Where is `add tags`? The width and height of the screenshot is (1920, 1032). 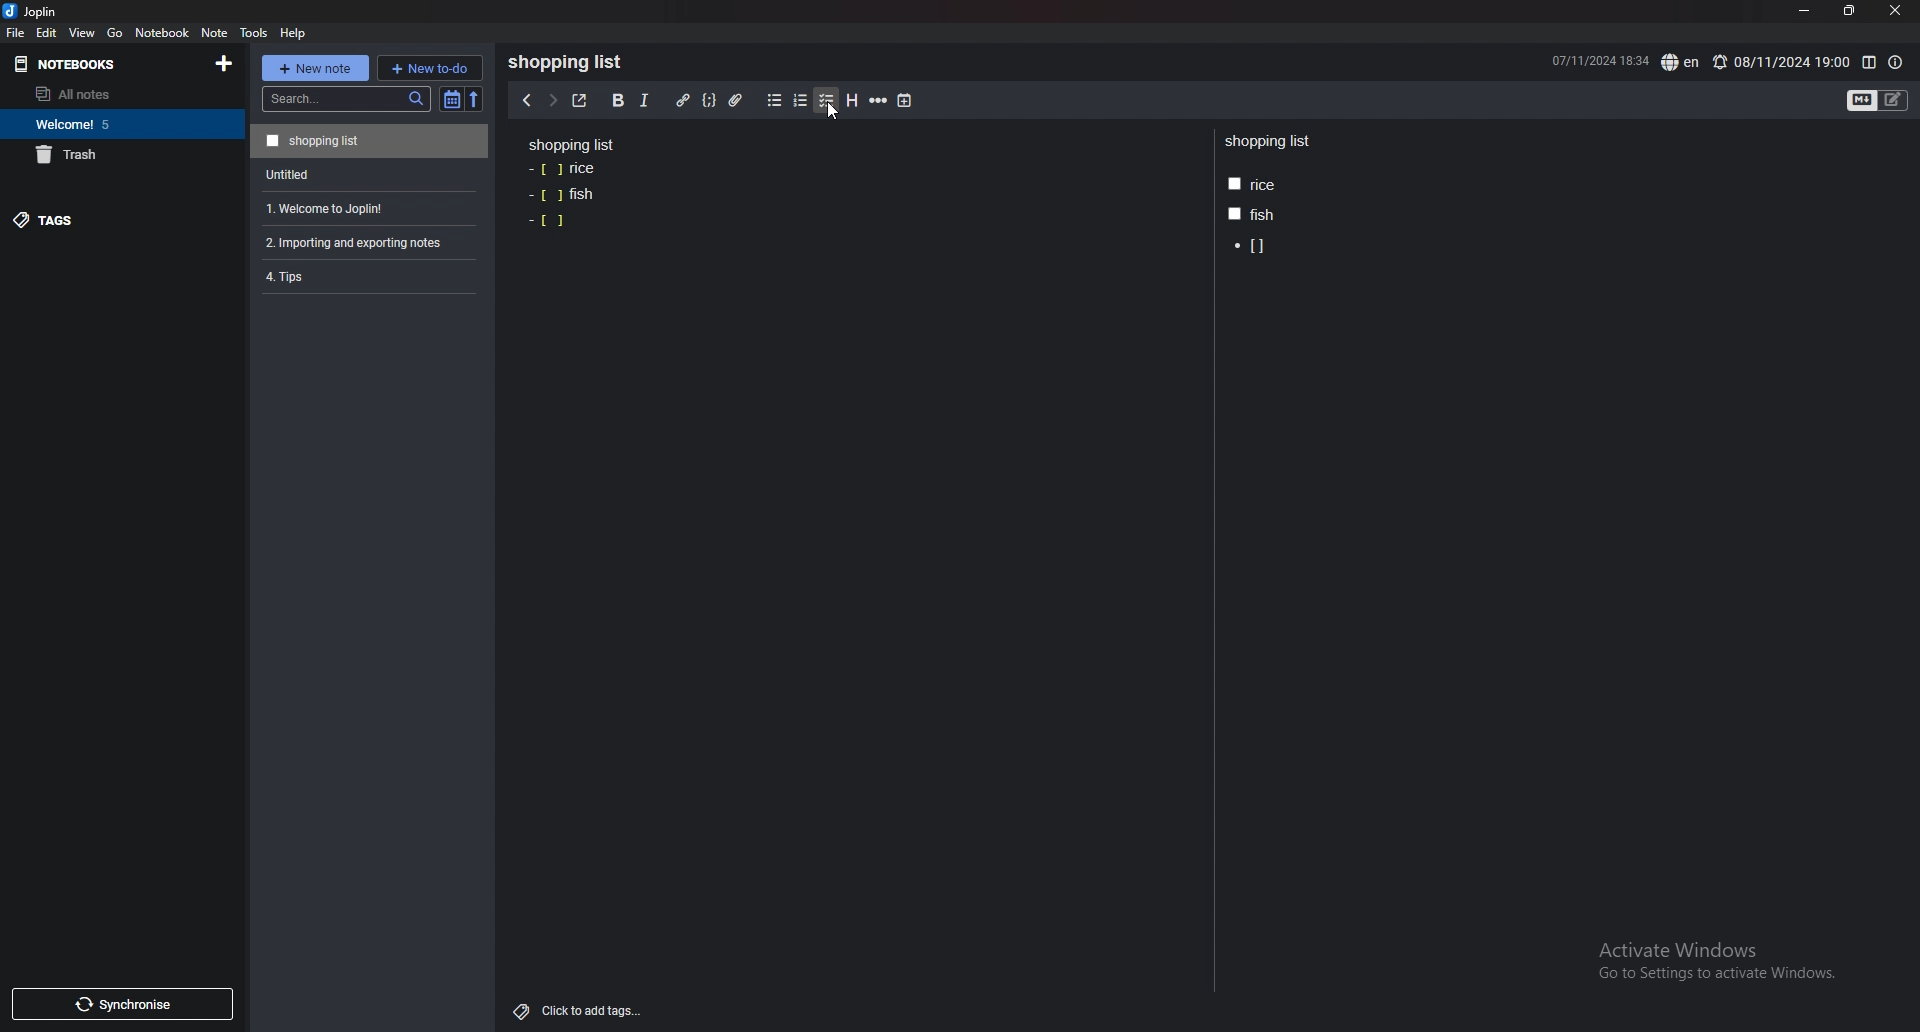
add tags is located at coordinates (579, 1012).